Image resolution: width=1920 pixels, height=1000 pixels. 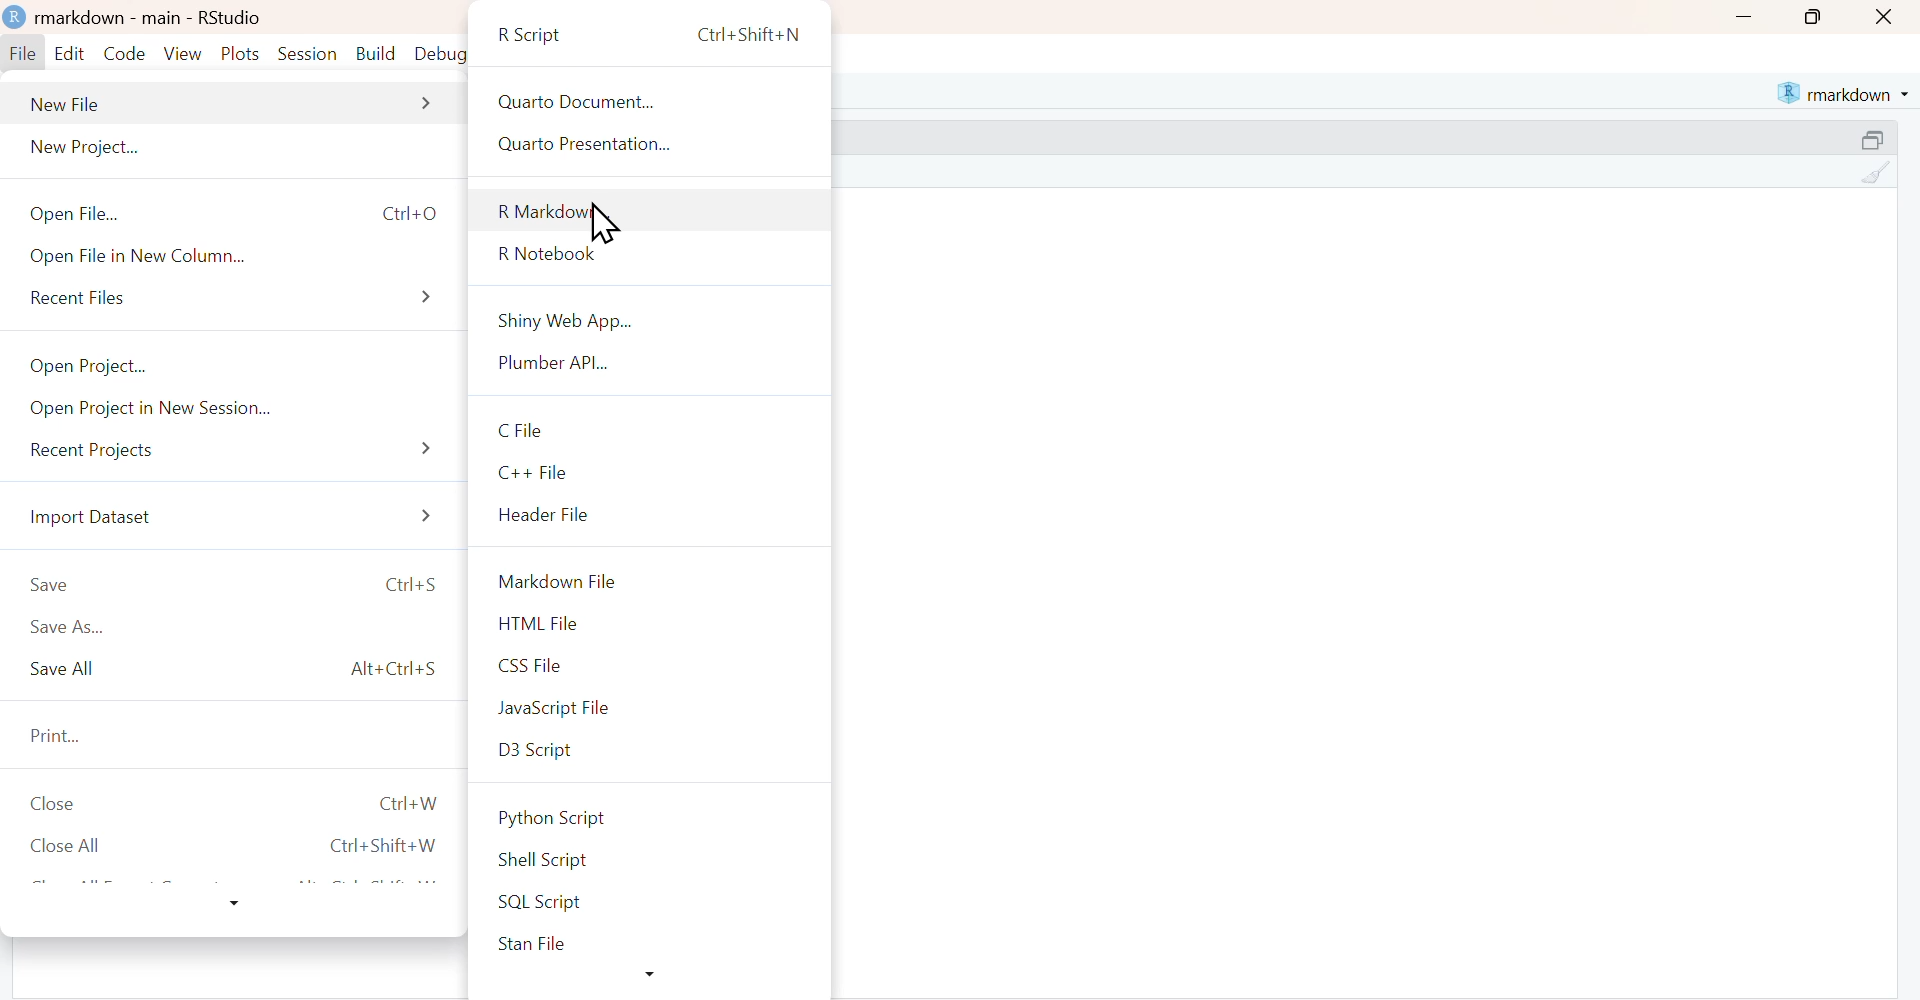 What do you see at coordinates (238, 735) in the screenshot?
I see `print` at bounding box center [238, 735].